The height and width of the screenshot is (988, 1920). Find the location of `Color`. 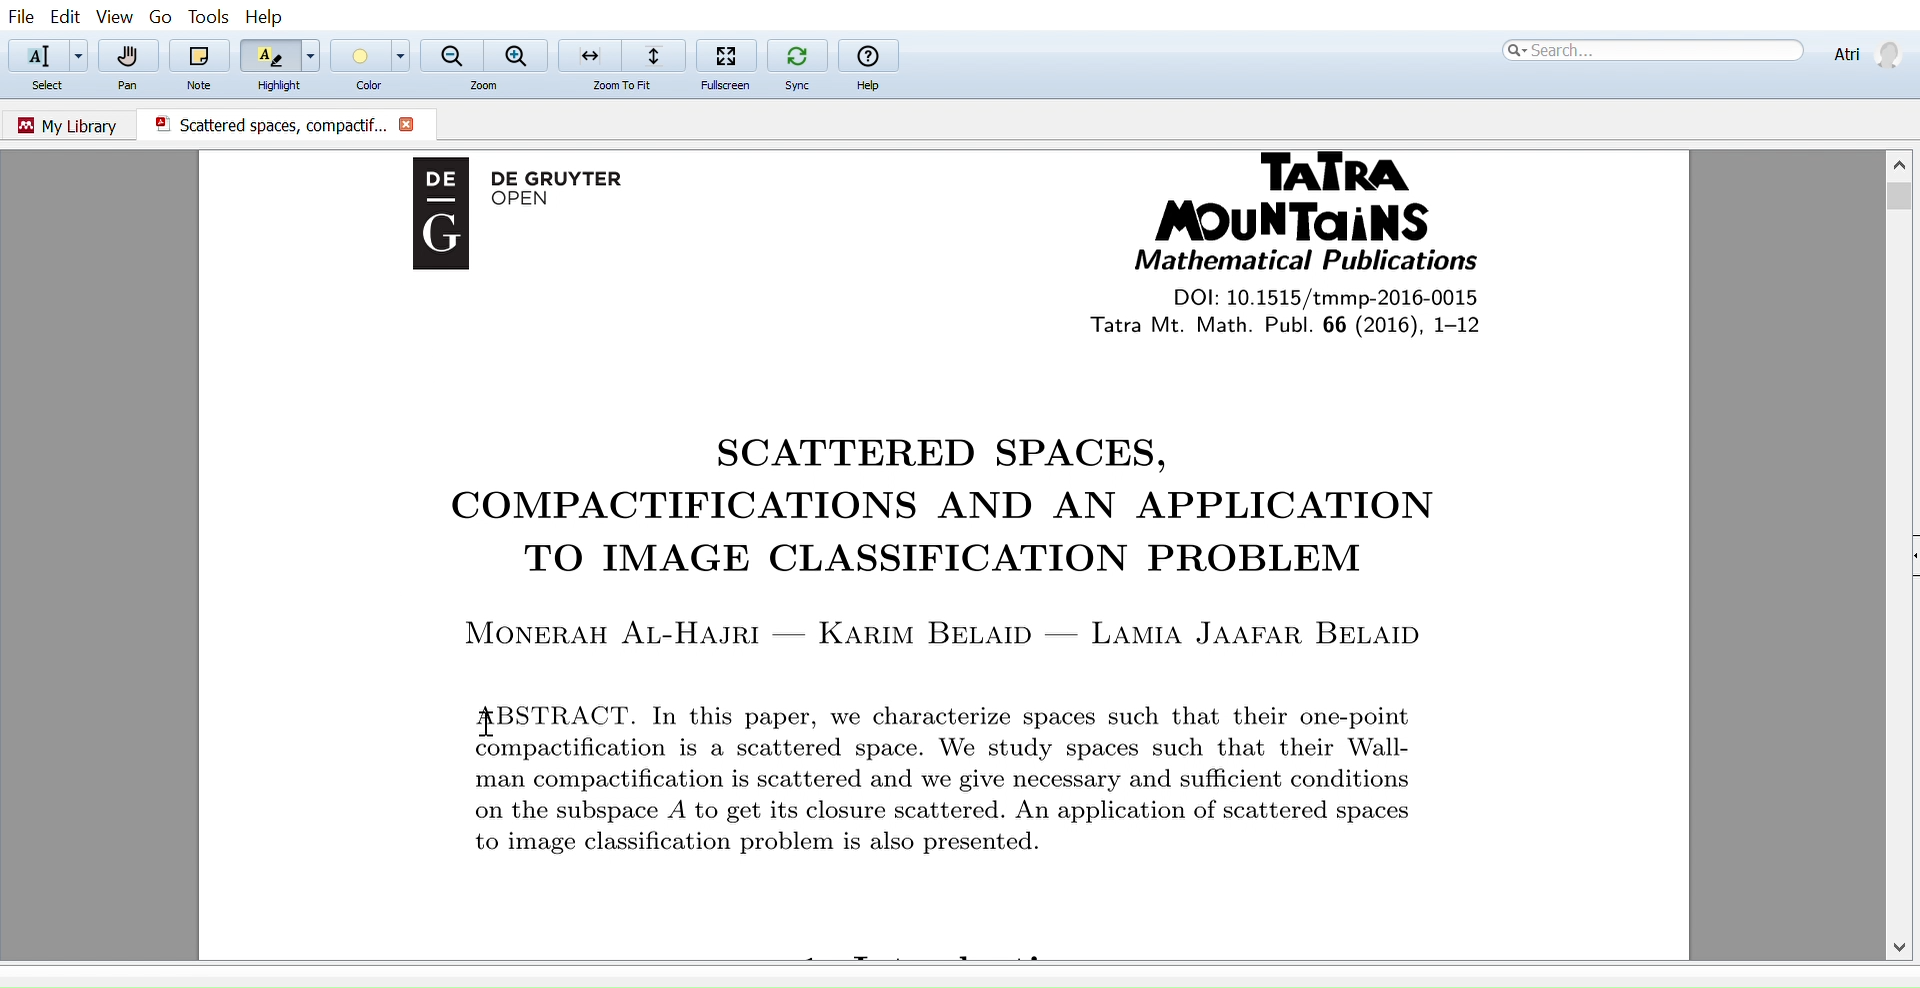

Color is located at coordinates (362, 88).